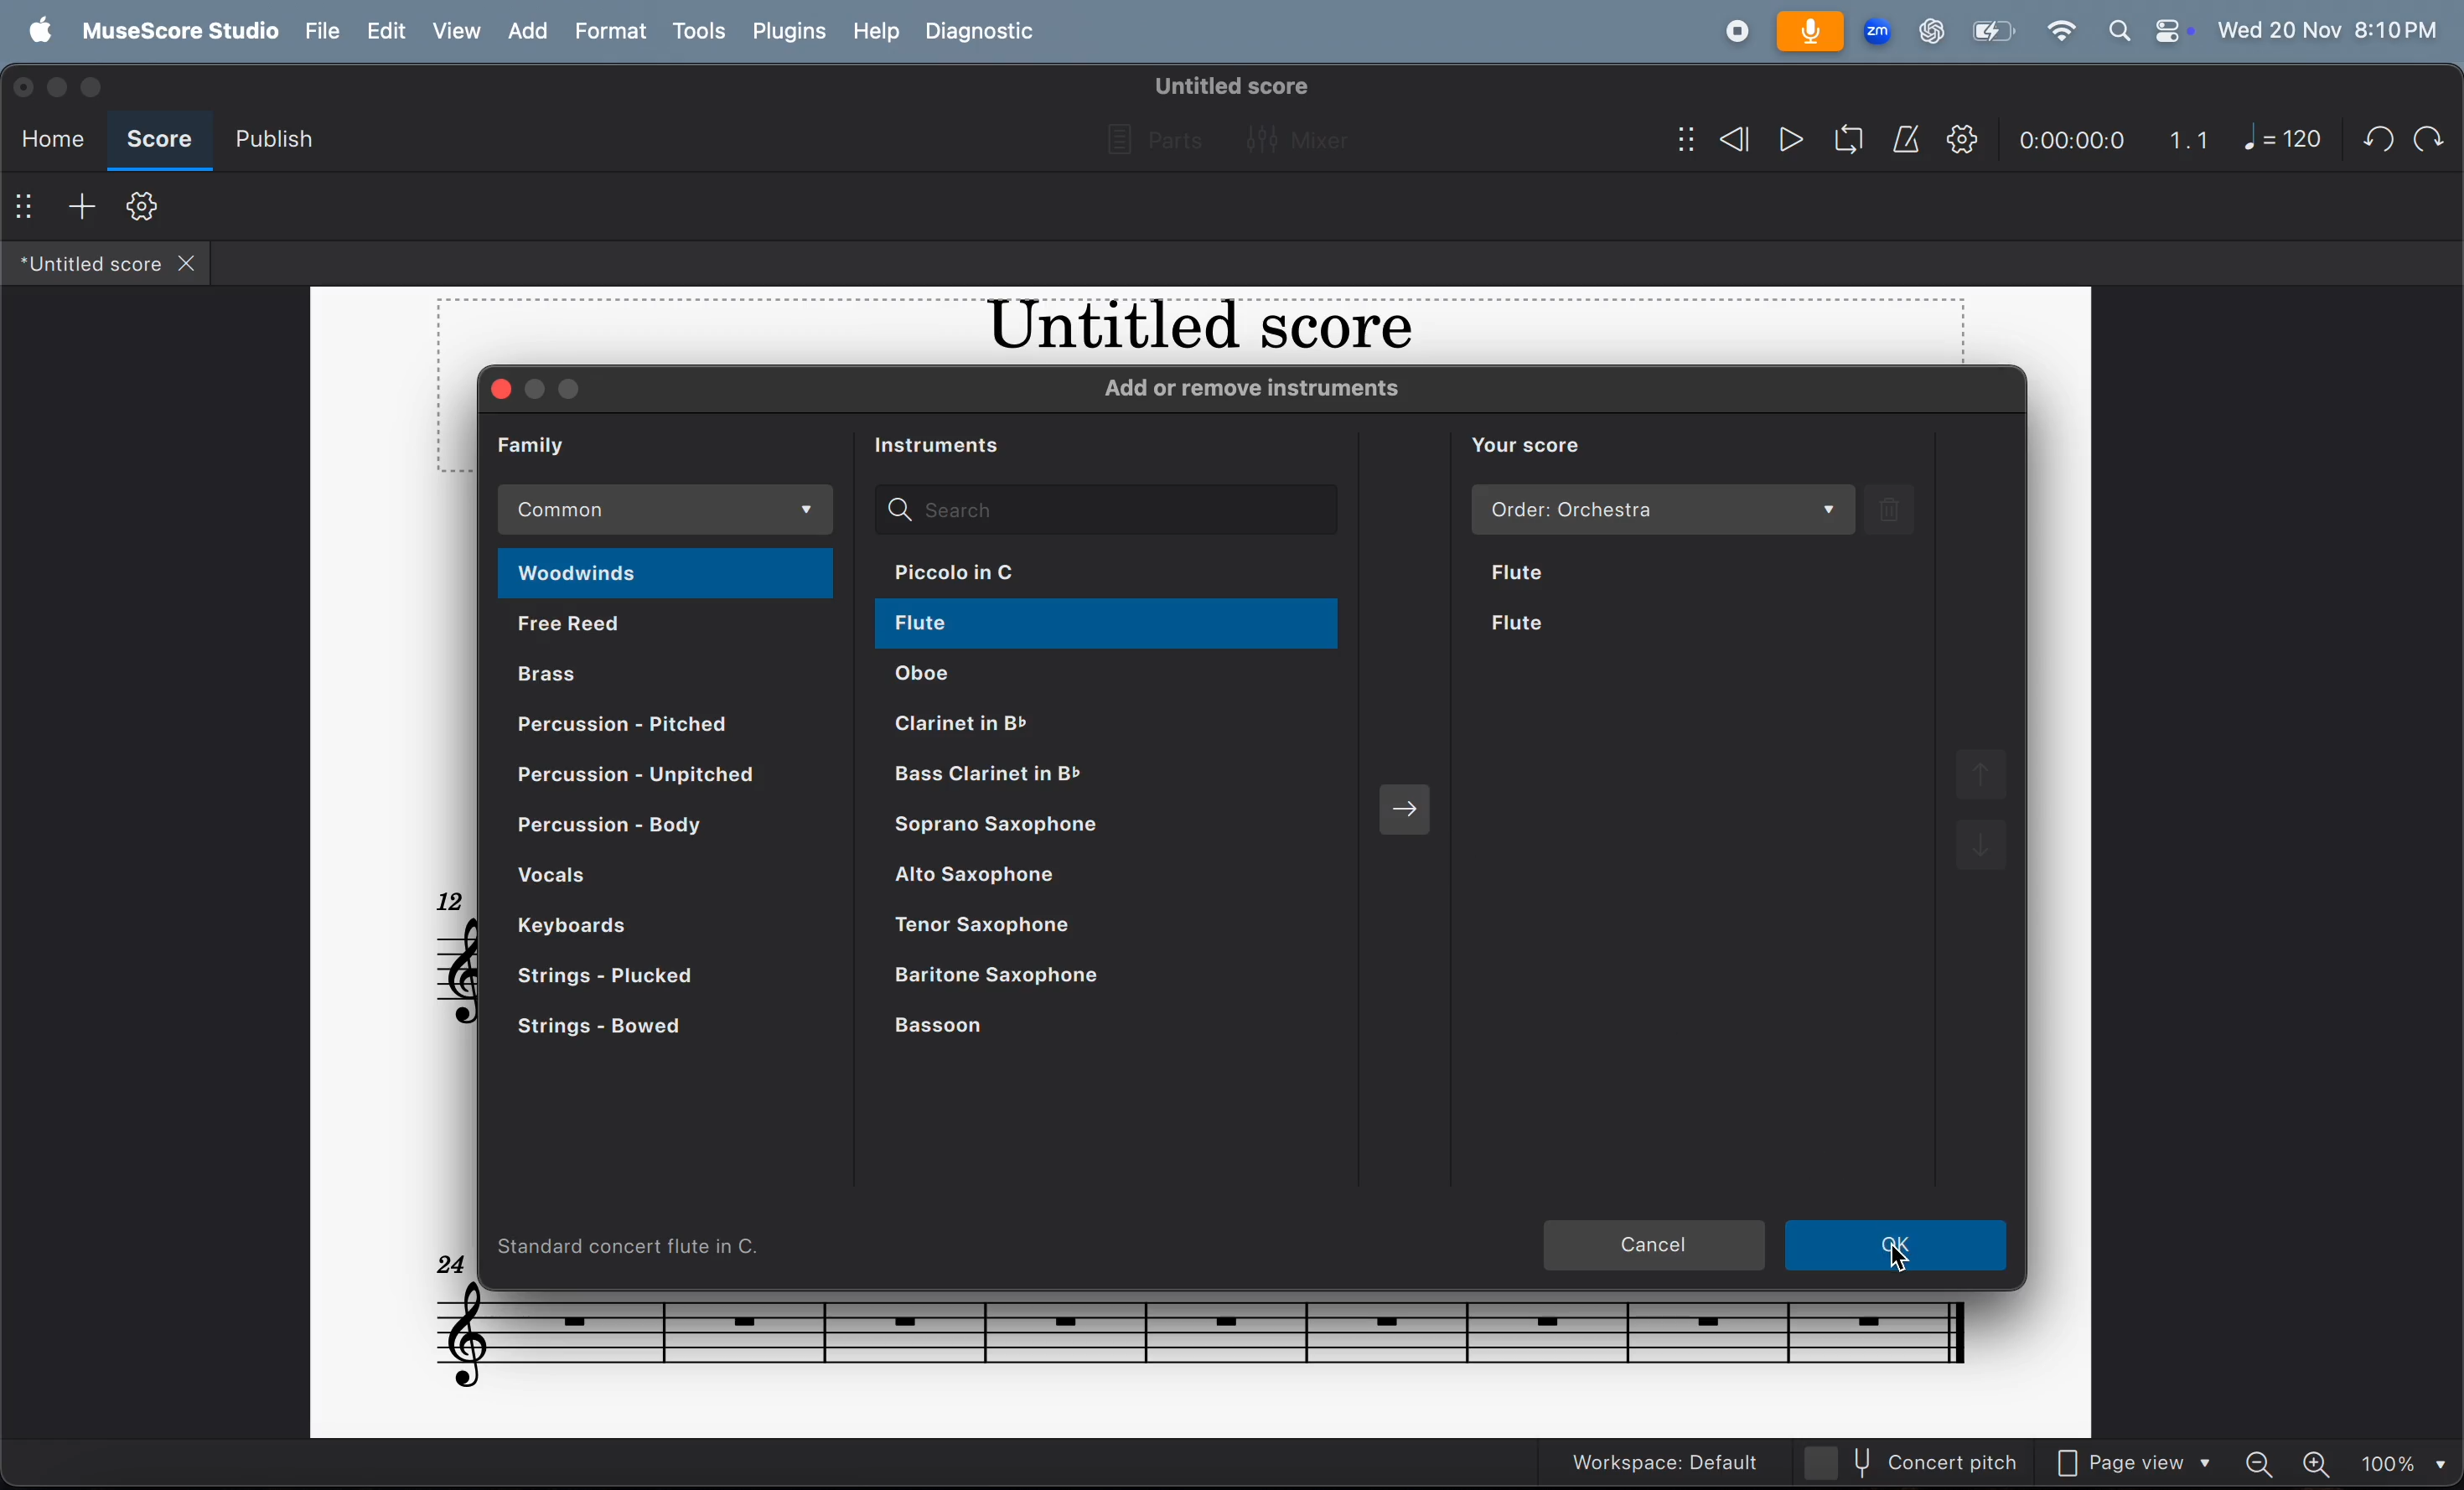 Image resolution: width=2464 pixels, height=1490 pixels. Describe the element at coordinates (2073, 137) in the screenshot. I see `time frame` at that location.